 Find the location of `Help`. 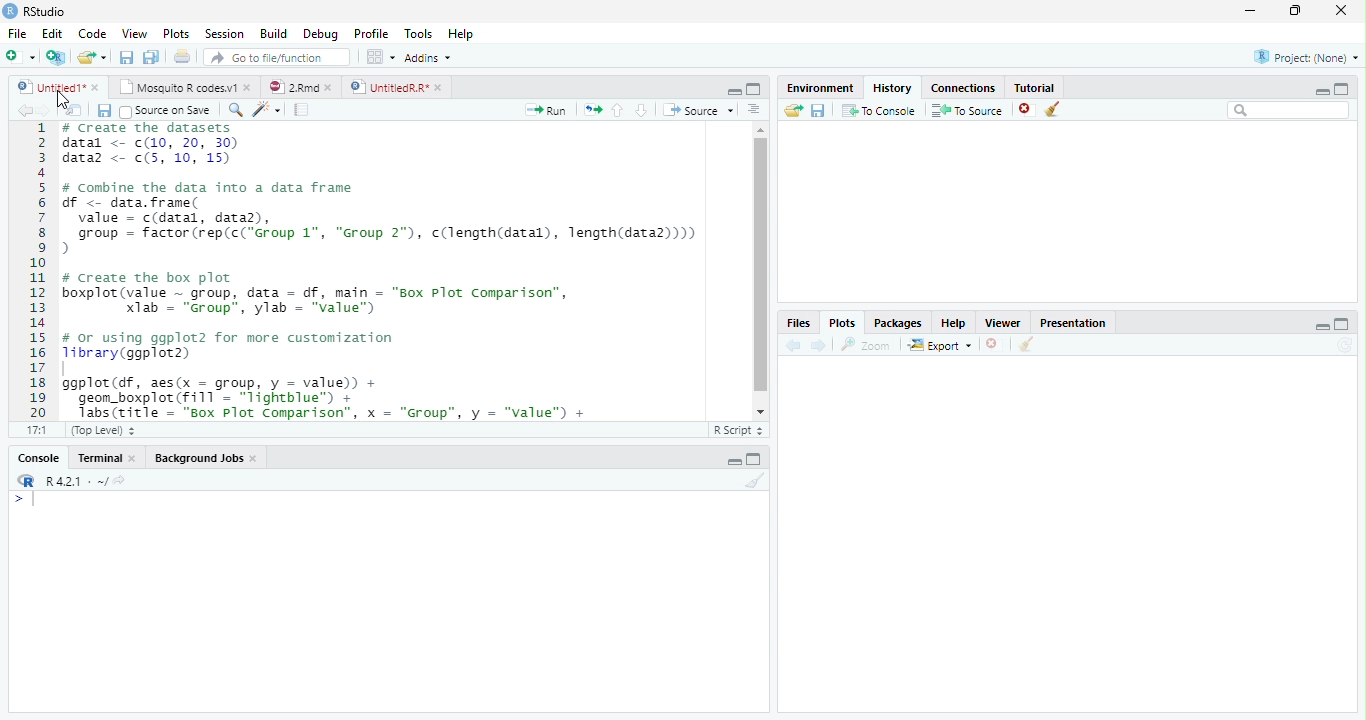

Help is located at coordinates (461, 33).